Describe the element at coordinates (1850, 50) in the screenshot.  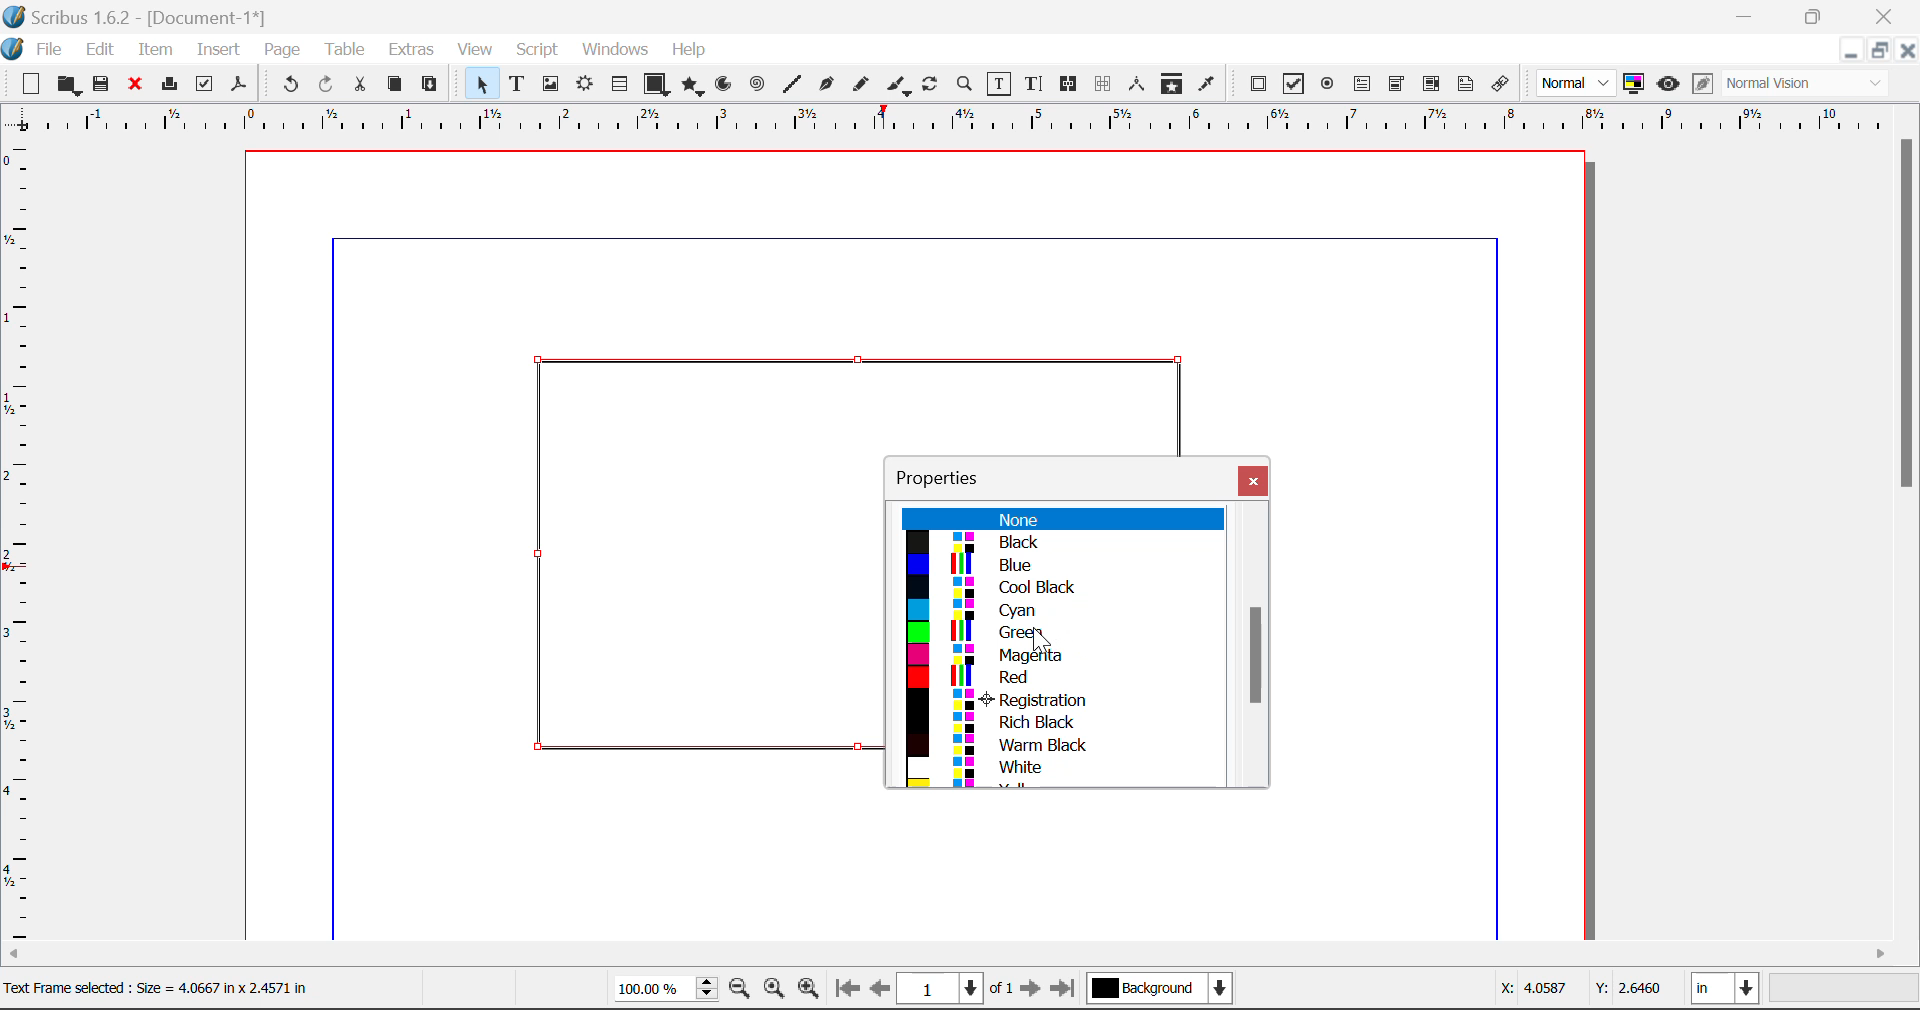
I see `Restore Down` at that location.